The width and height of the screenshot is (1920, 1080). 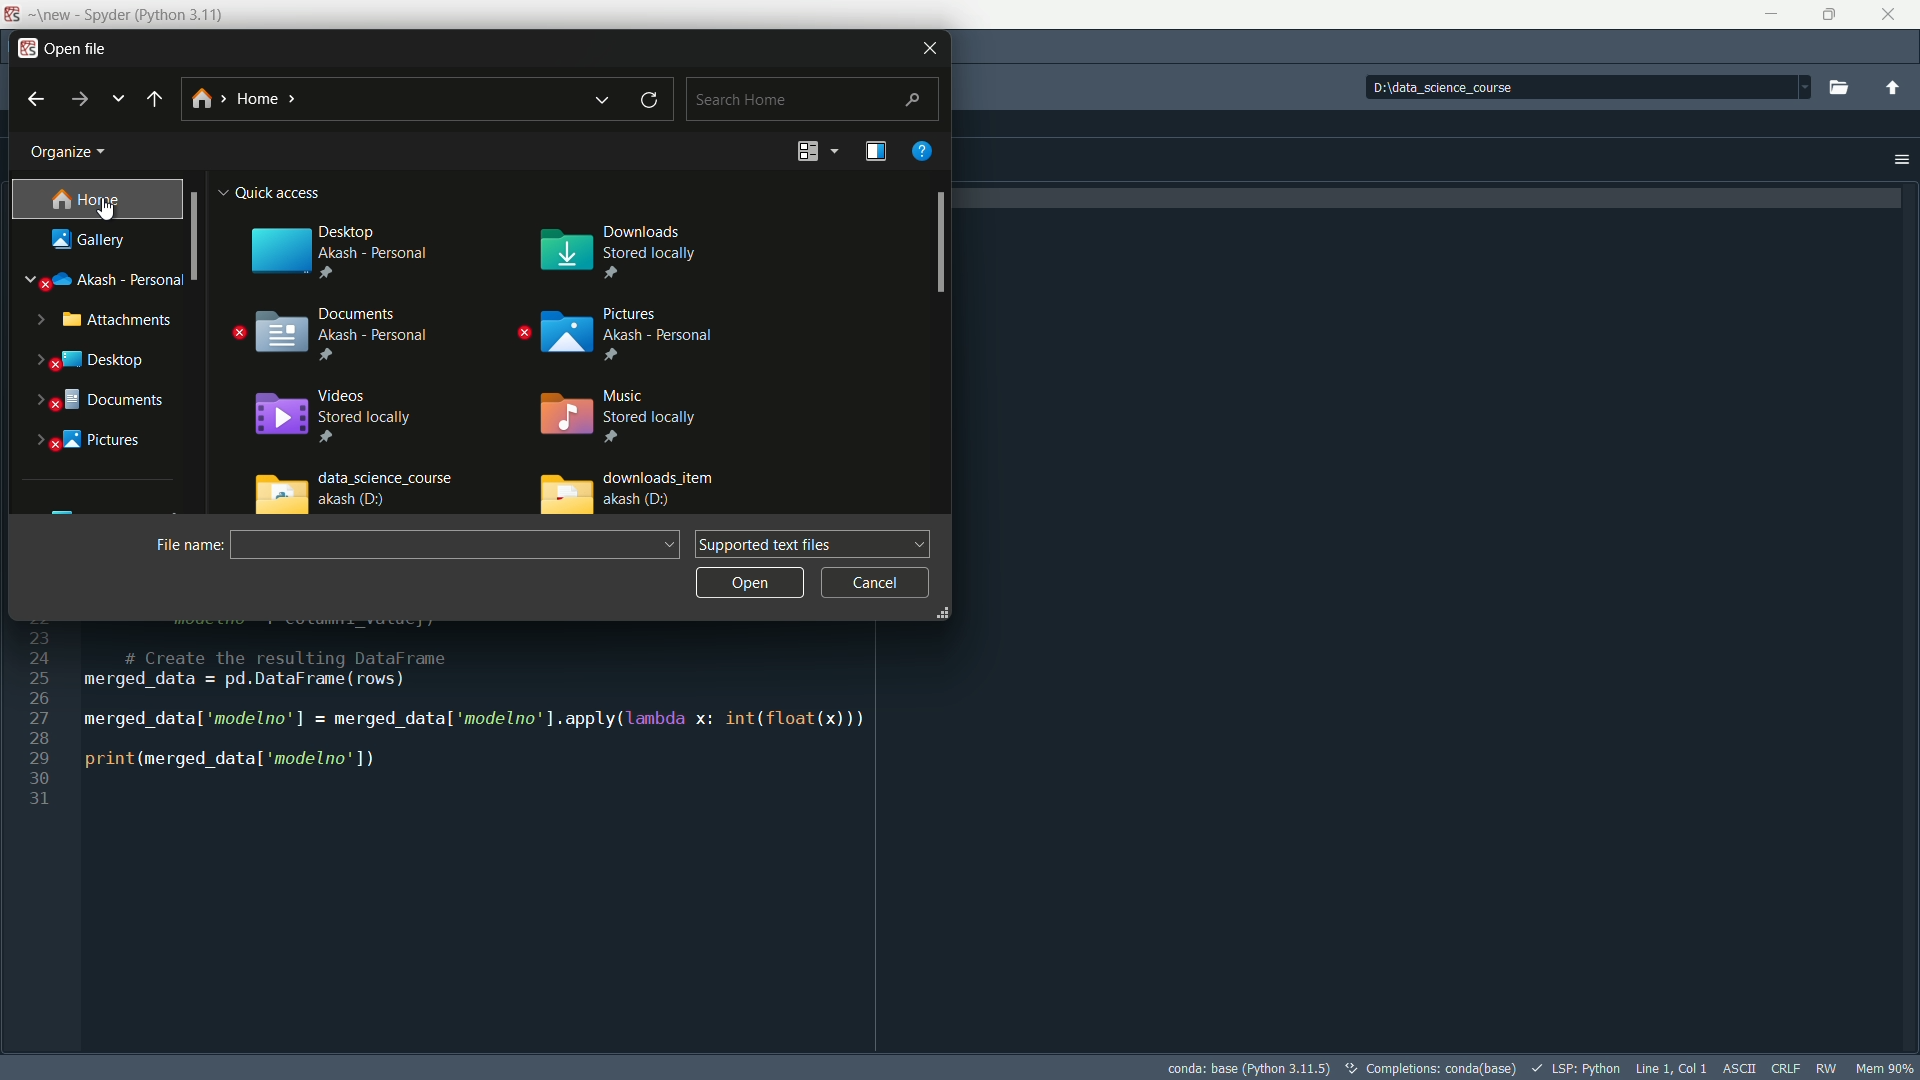 I want to click on documents, so click(x=331, y=334).